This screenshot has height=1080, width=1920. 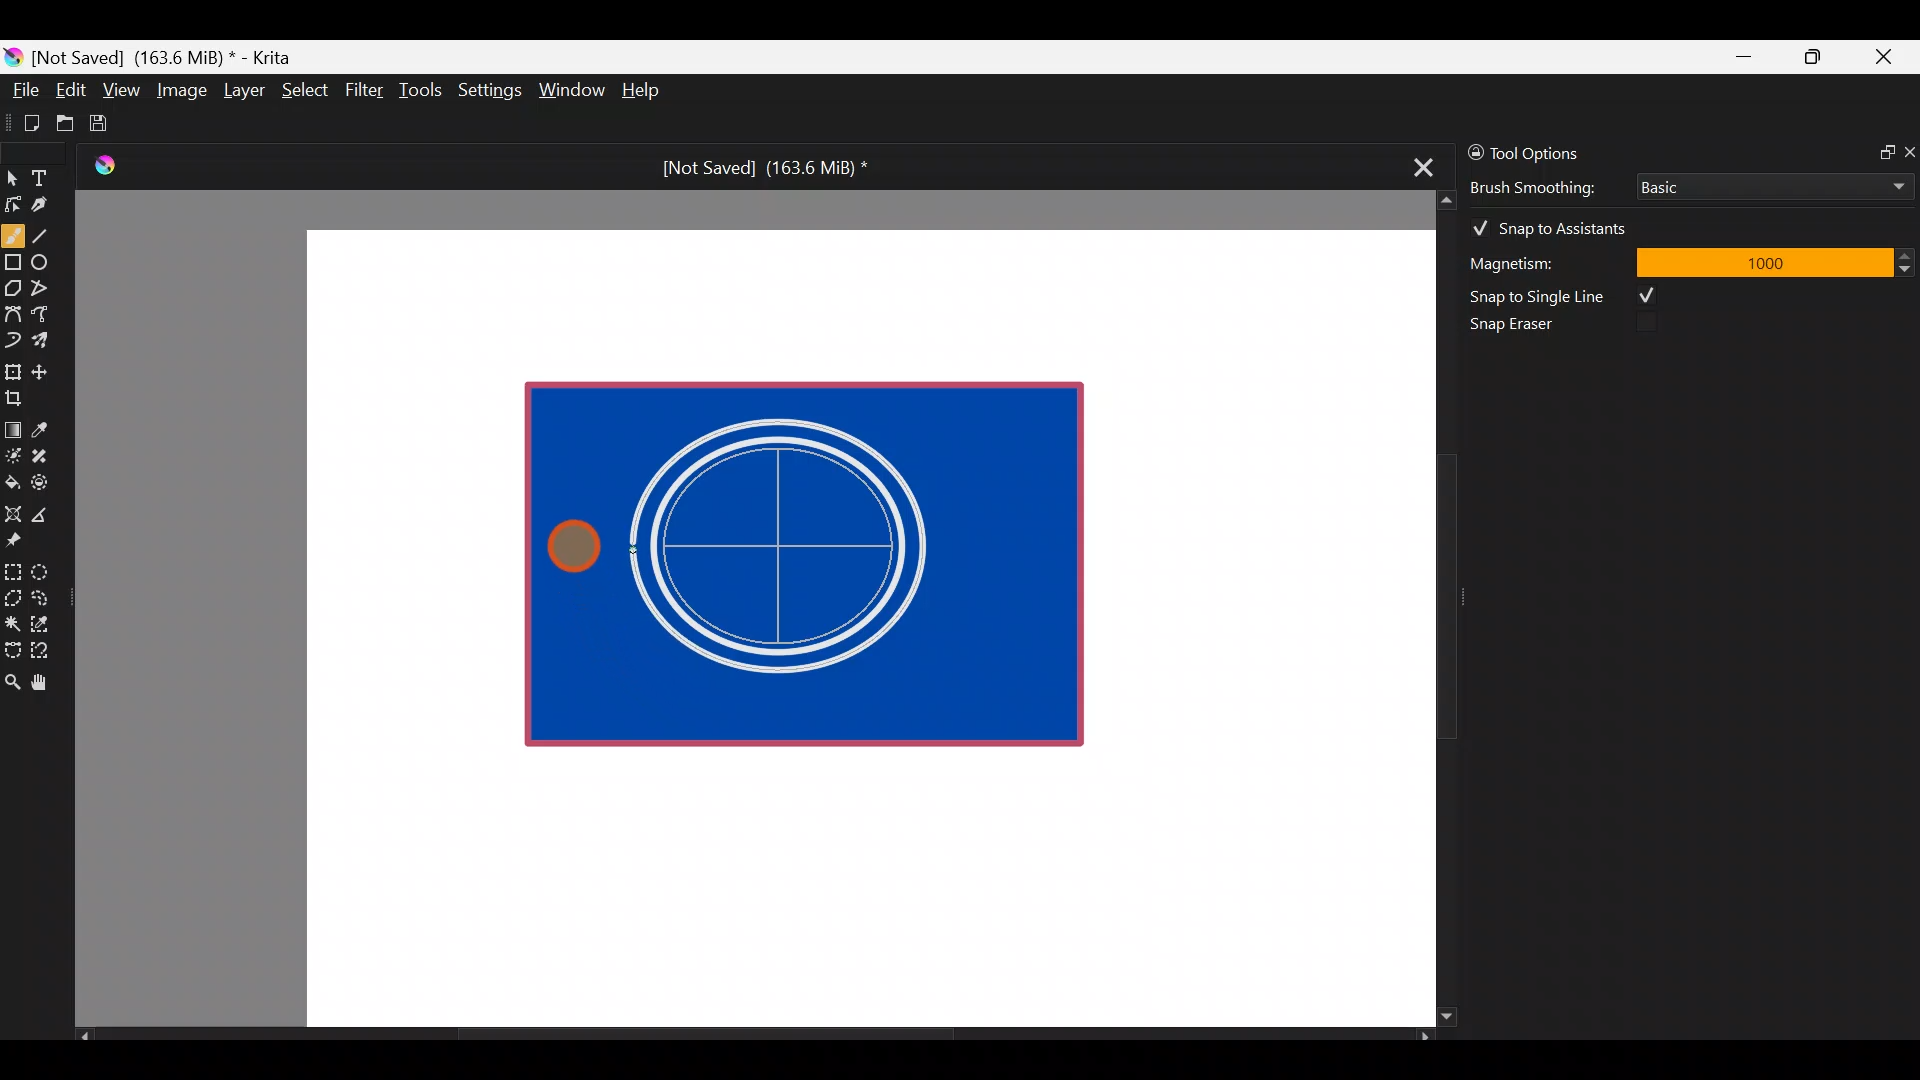 What do you see at coordinates (1471, 149) in the screenshot?
I see `Lock/unlock docker` at bounding box center [1471, 149].